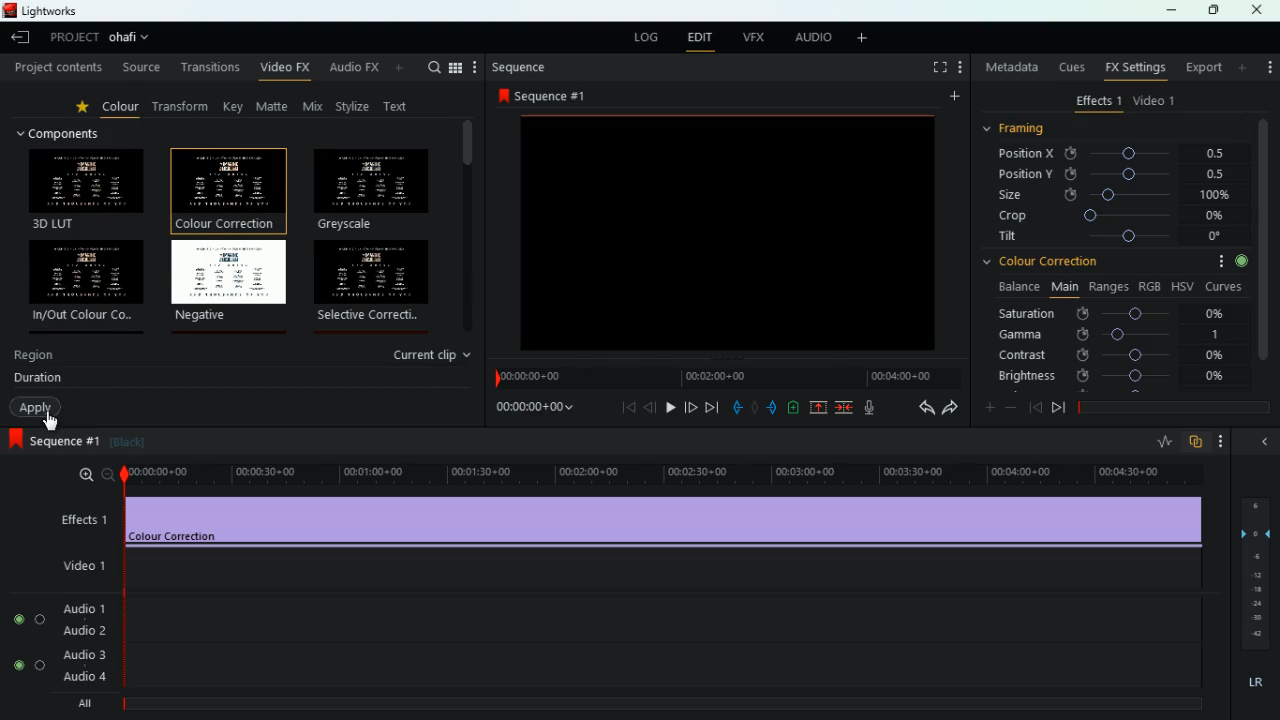 The image size is (1280, 720). Describe the element at coordinates (814, 409) in the screenshot. I see `up` at that location.